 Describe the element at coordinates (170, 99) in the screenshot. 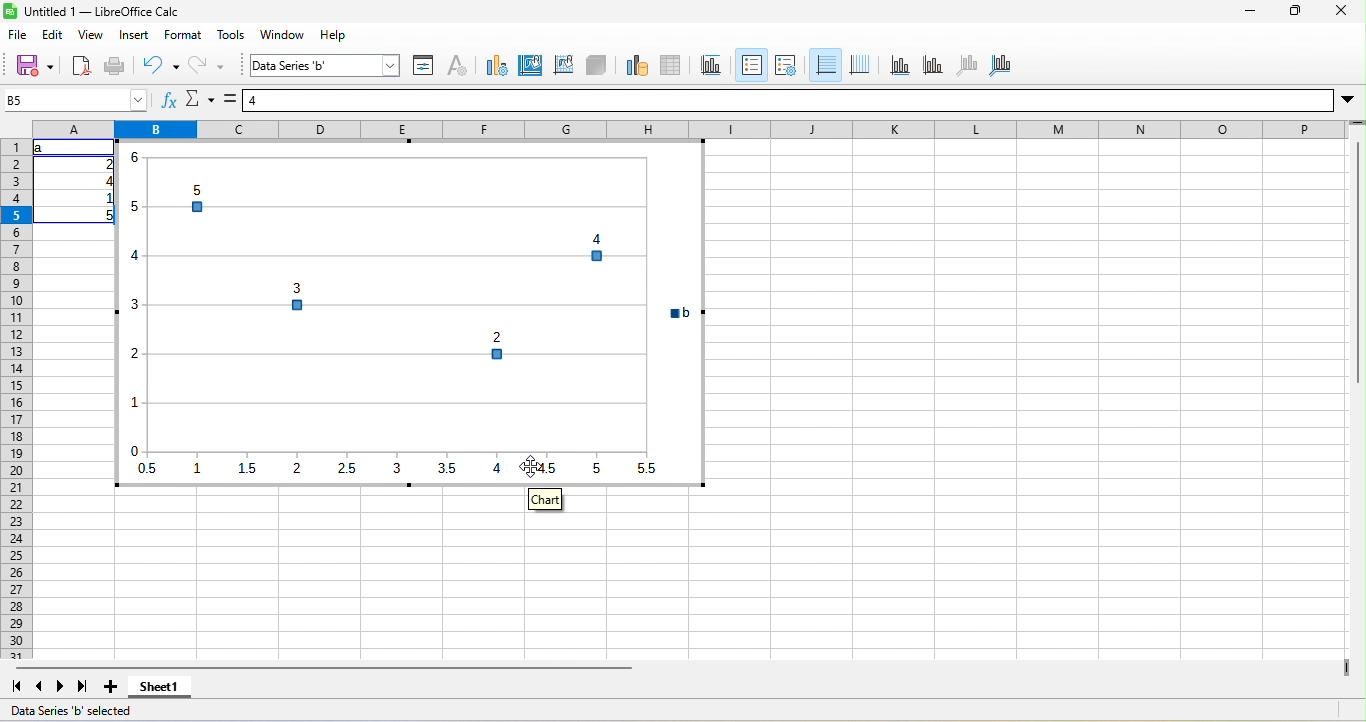

I see `function wizard` at that location.